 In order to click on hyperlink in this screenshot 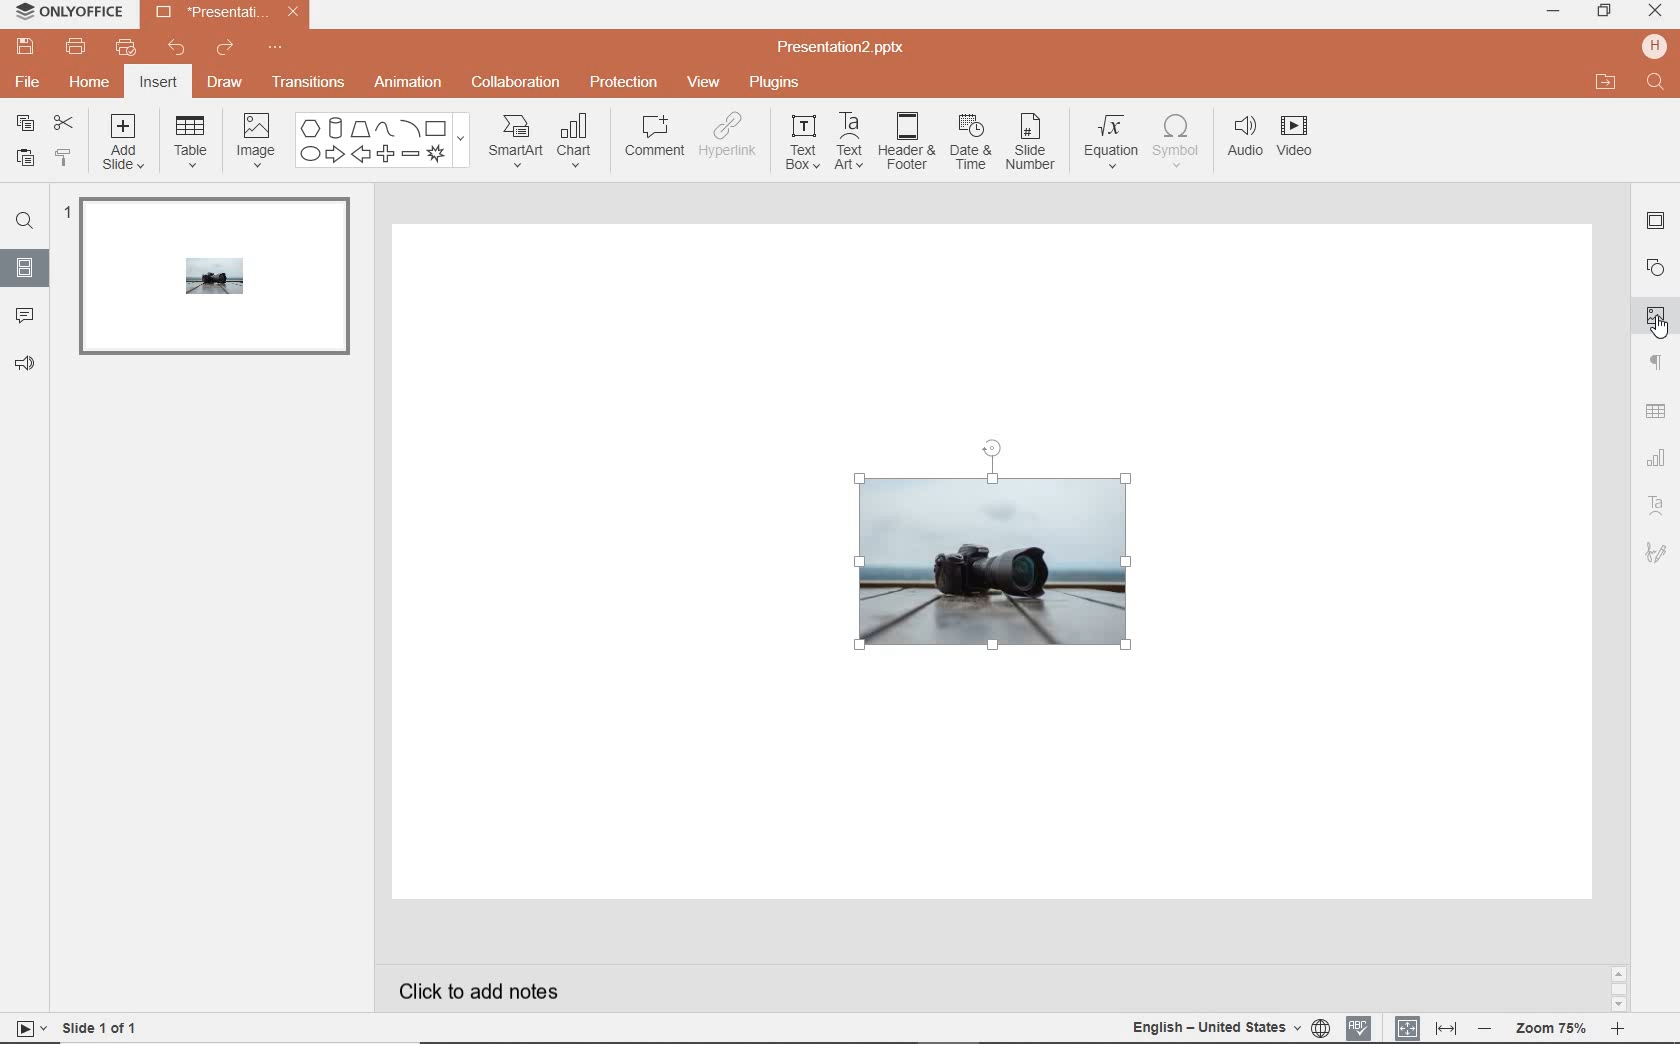, I will do `click(734, 140)`.